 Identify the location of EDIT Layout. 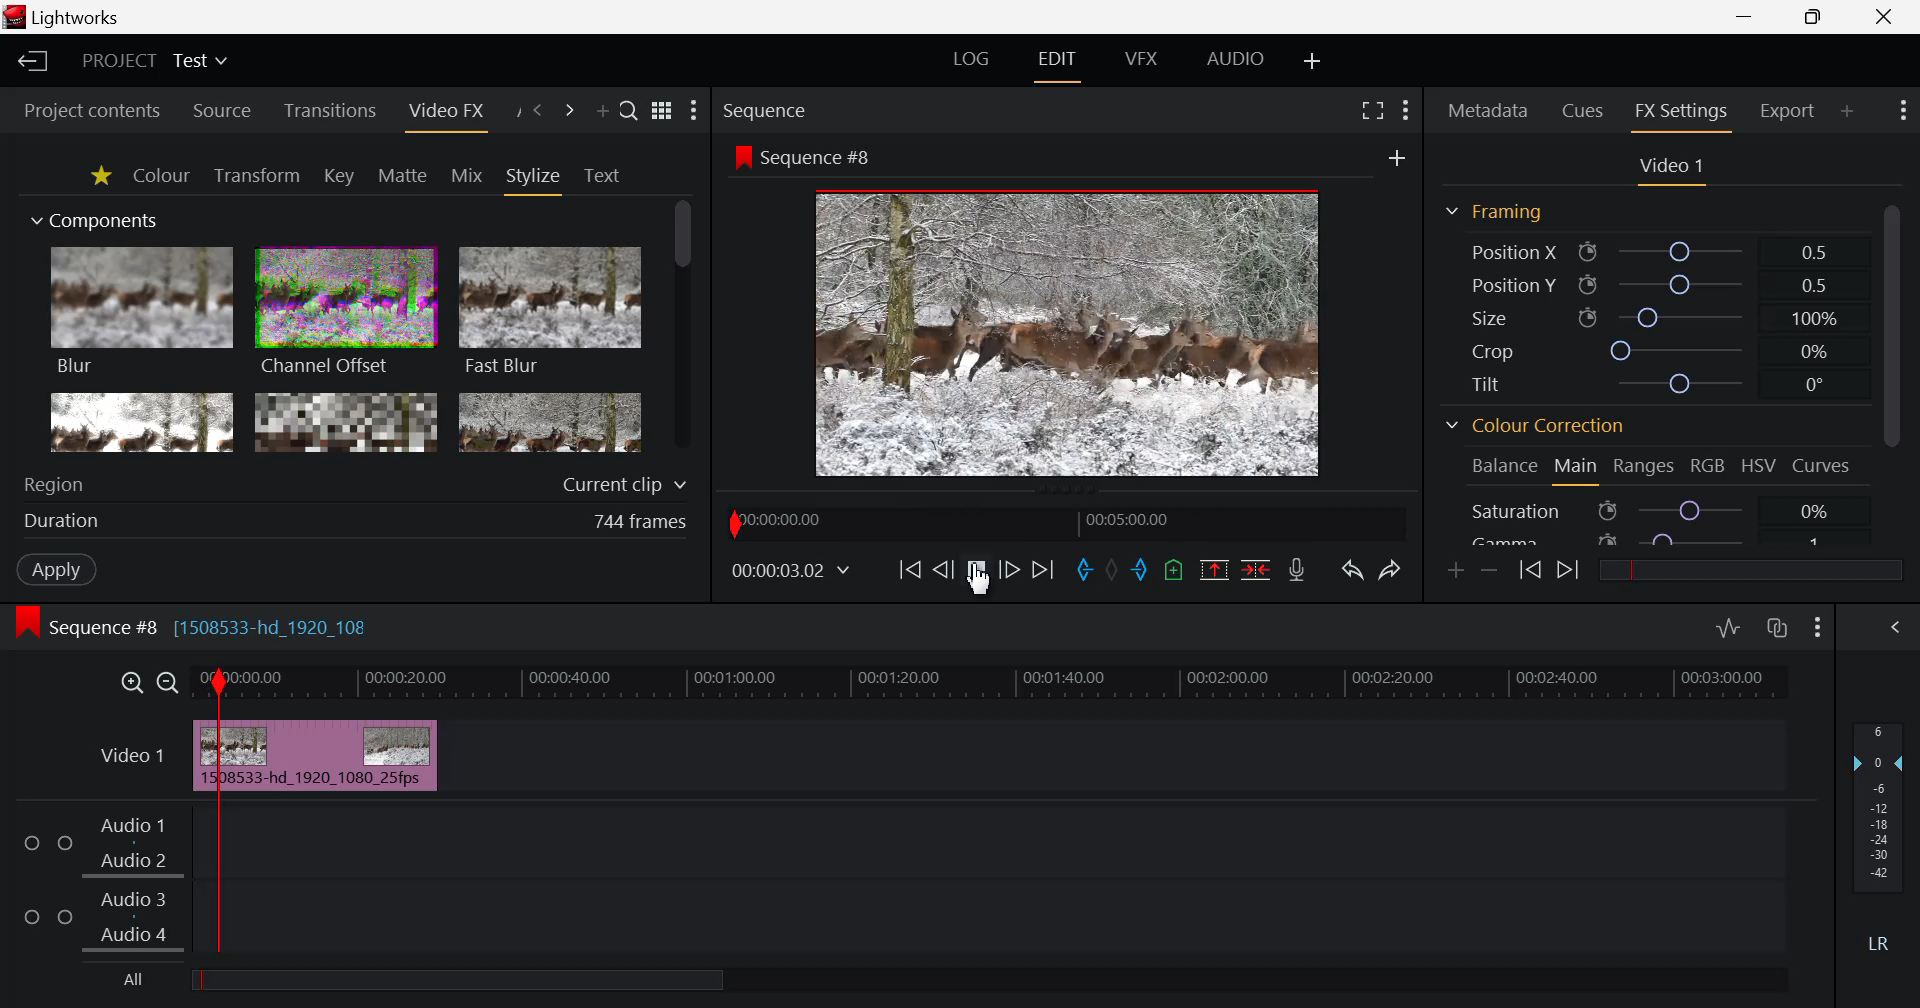
(1055, 63).